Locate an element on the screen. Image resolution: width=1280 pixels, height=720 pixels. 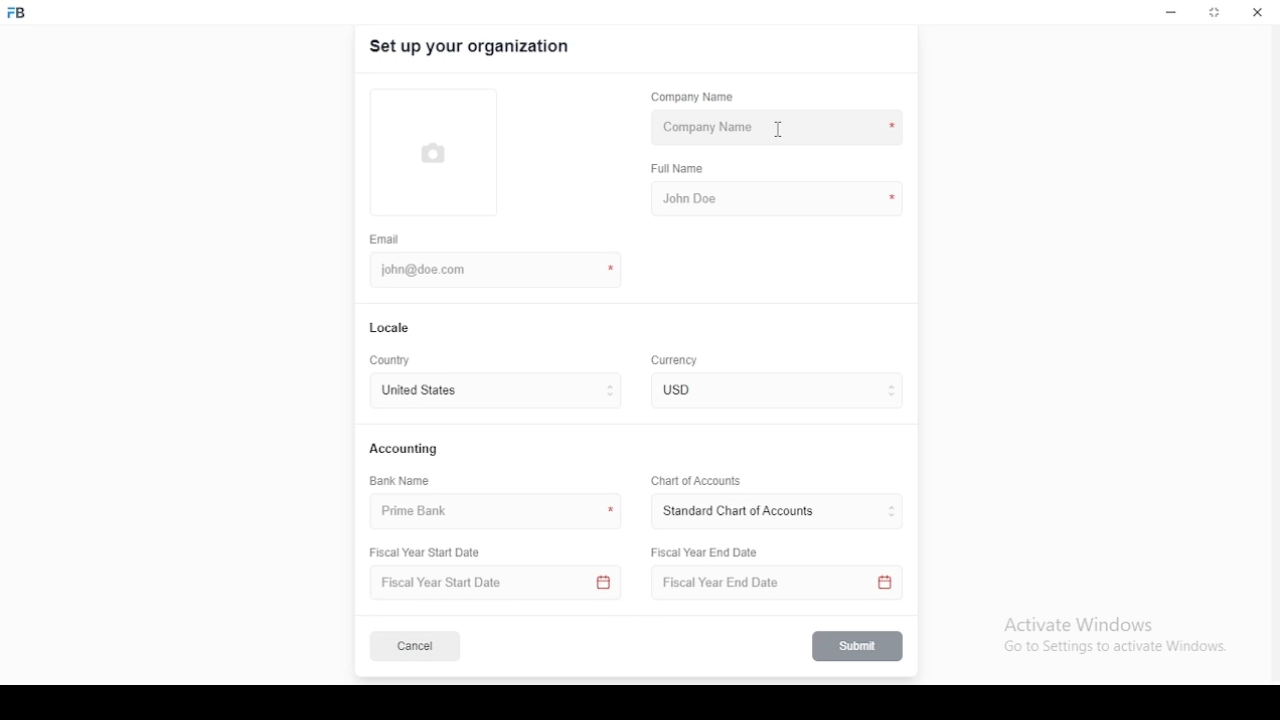
L ‘Standard Chart of Accounts is located at coordinates (737, 512).